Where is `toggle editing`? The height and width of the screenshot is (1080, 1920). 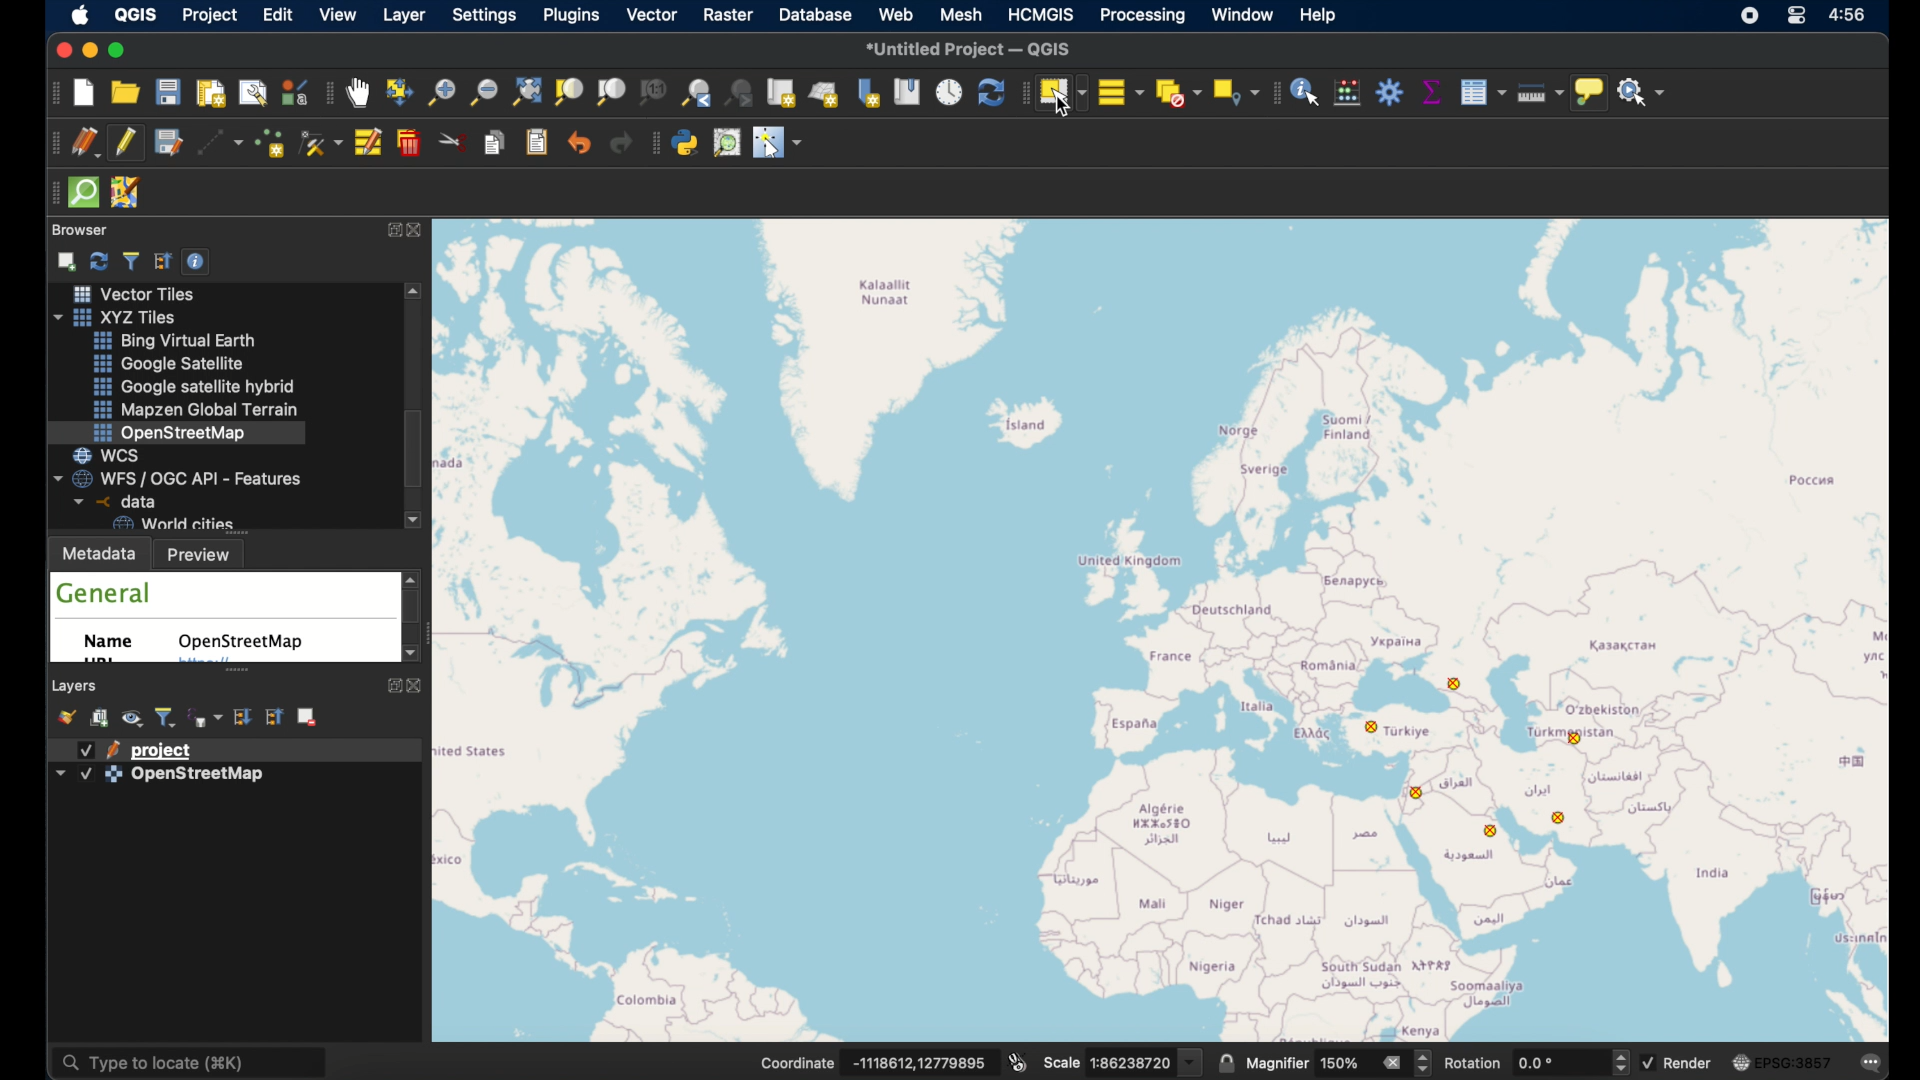 toggle editing is located at coordinates (129, 142).